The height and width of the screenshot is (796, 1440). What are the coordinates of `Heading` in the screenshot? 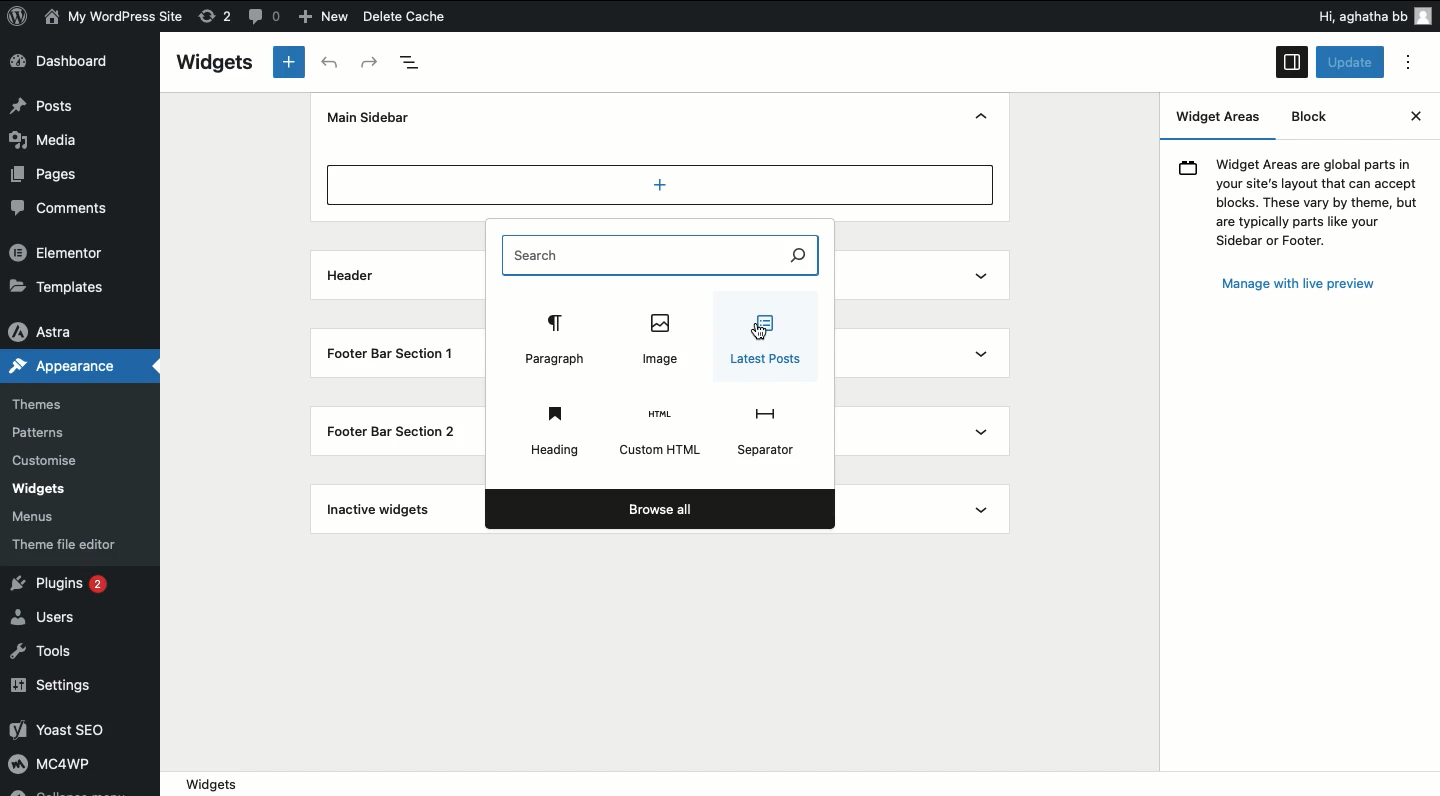 It's located at (553, 432).